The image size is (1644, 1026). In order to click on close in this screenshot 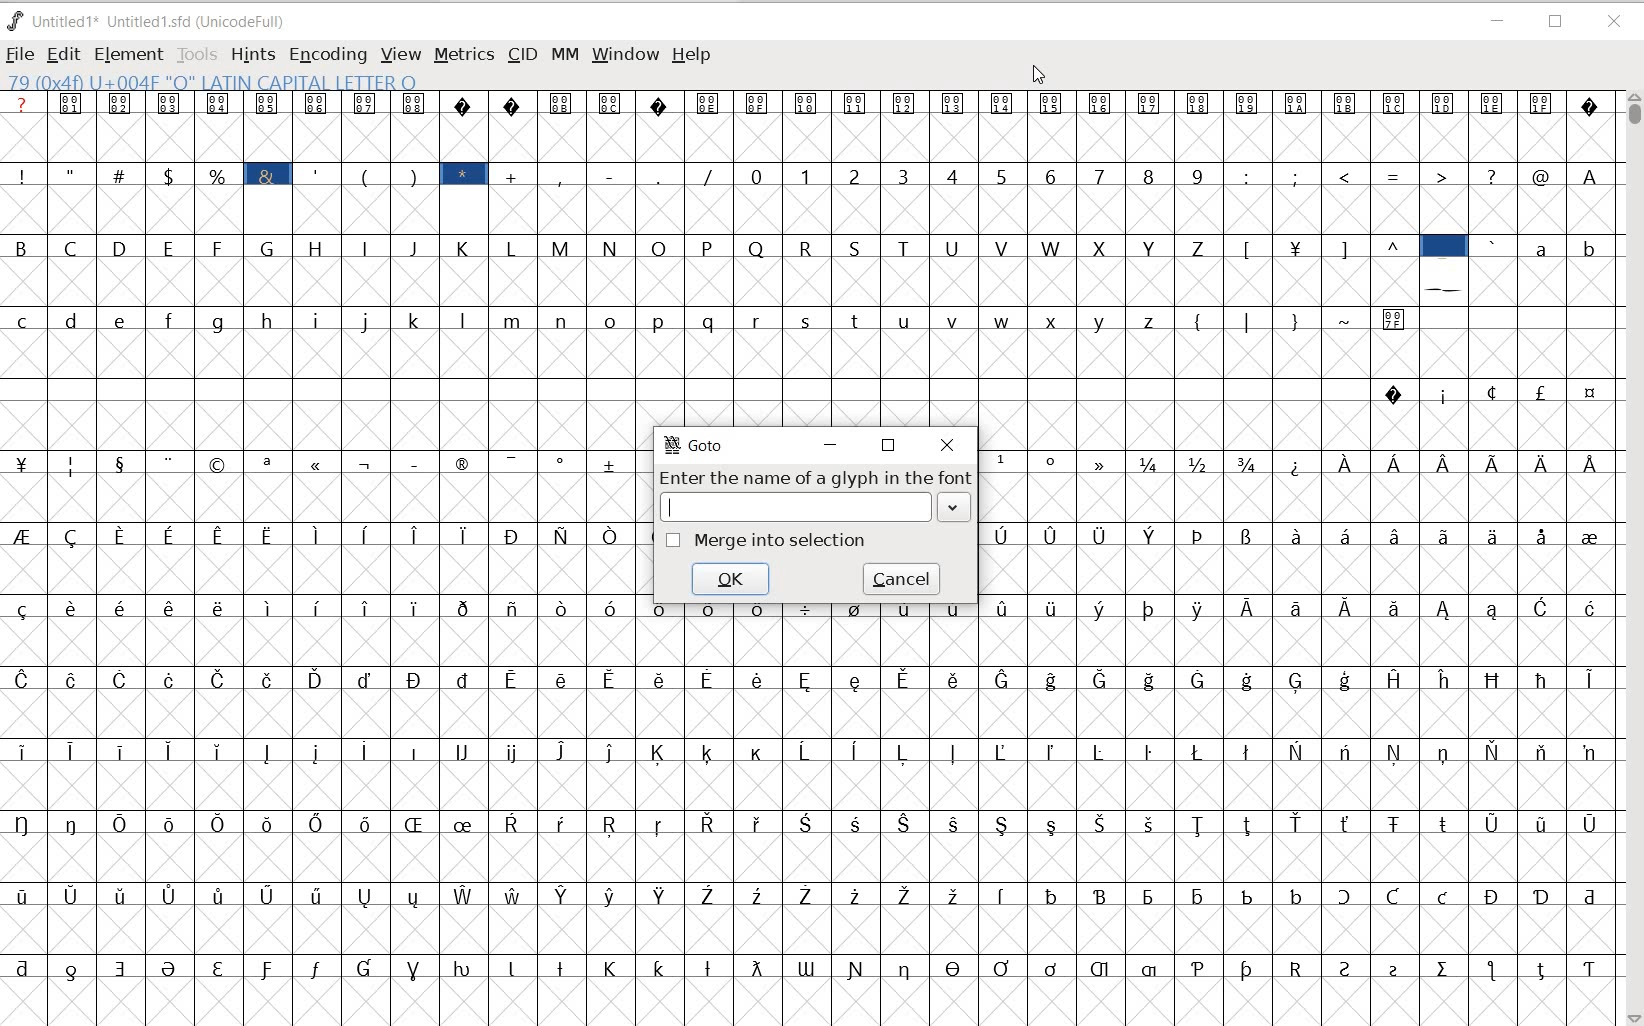, I will do `click(950, 446)`.